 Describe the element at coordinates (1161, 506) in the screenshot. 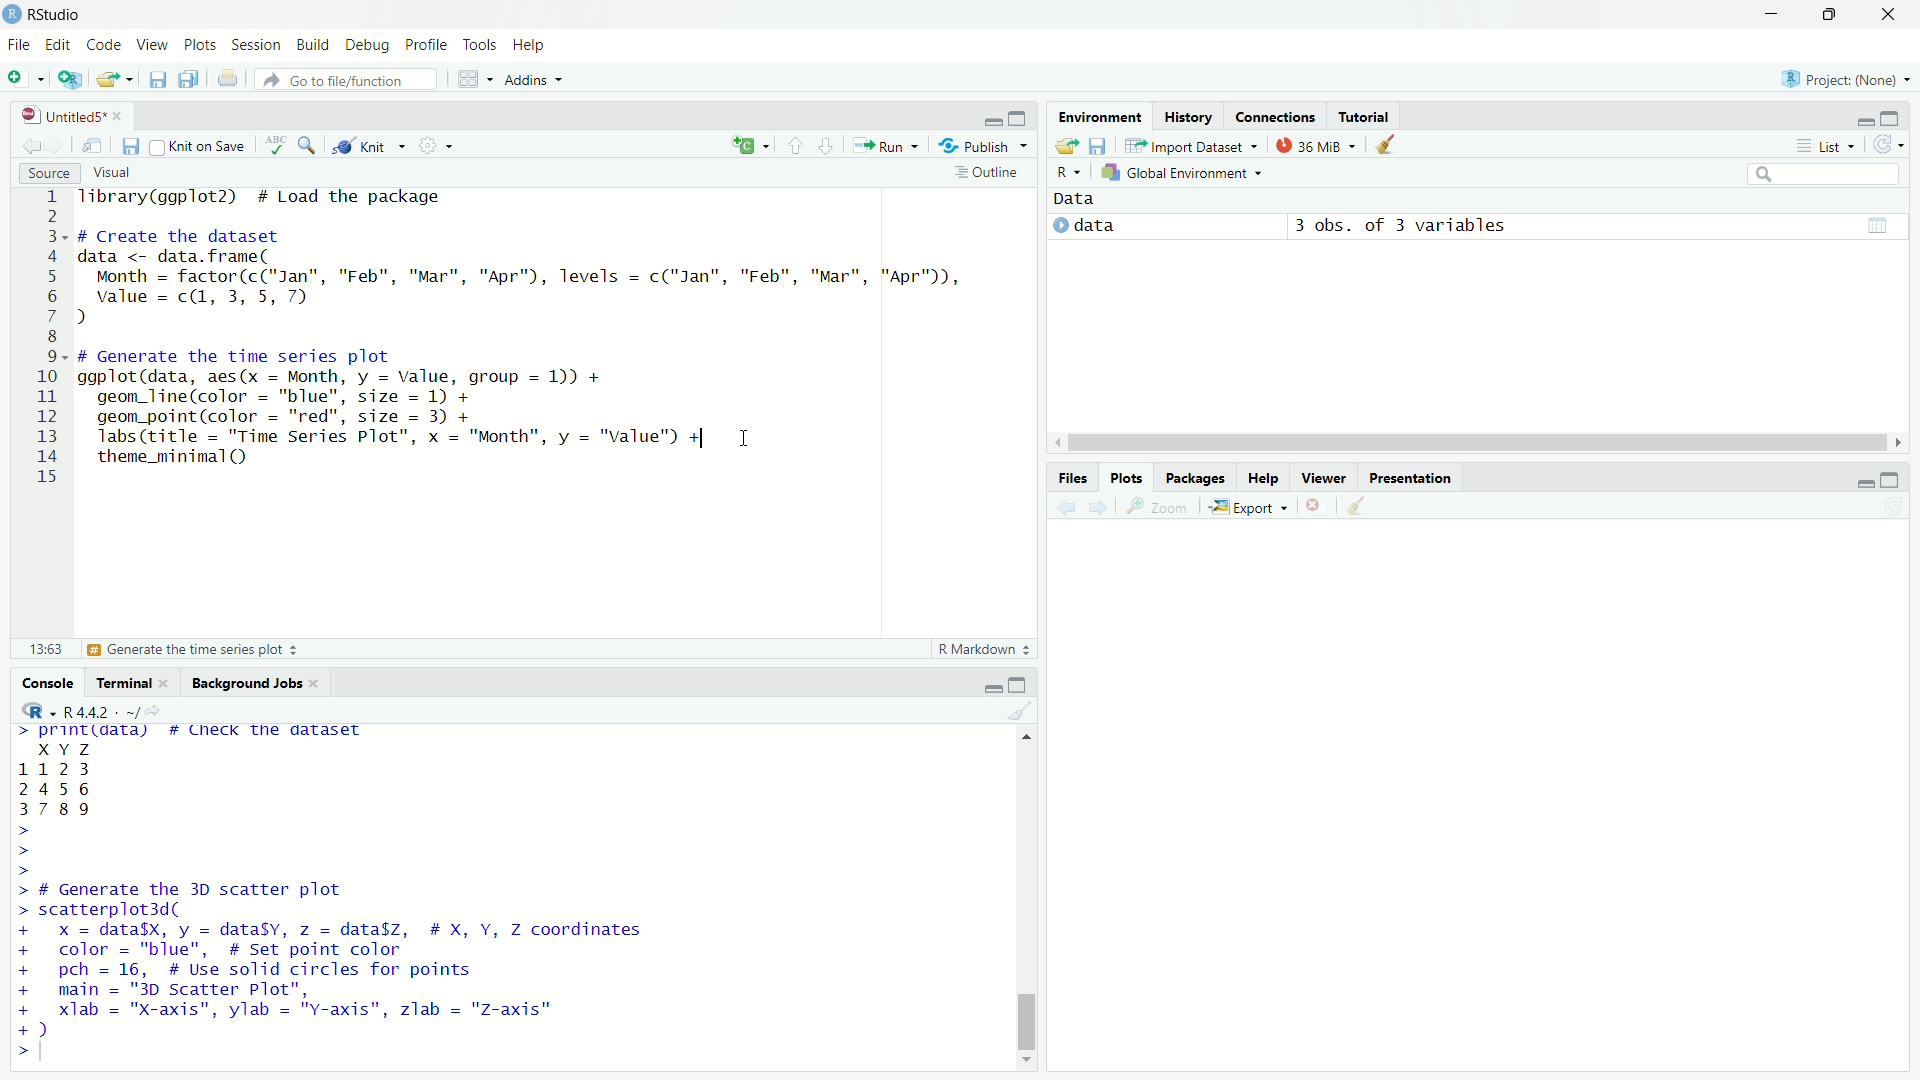

I see `view a larger version of the plot in new window` at that location.